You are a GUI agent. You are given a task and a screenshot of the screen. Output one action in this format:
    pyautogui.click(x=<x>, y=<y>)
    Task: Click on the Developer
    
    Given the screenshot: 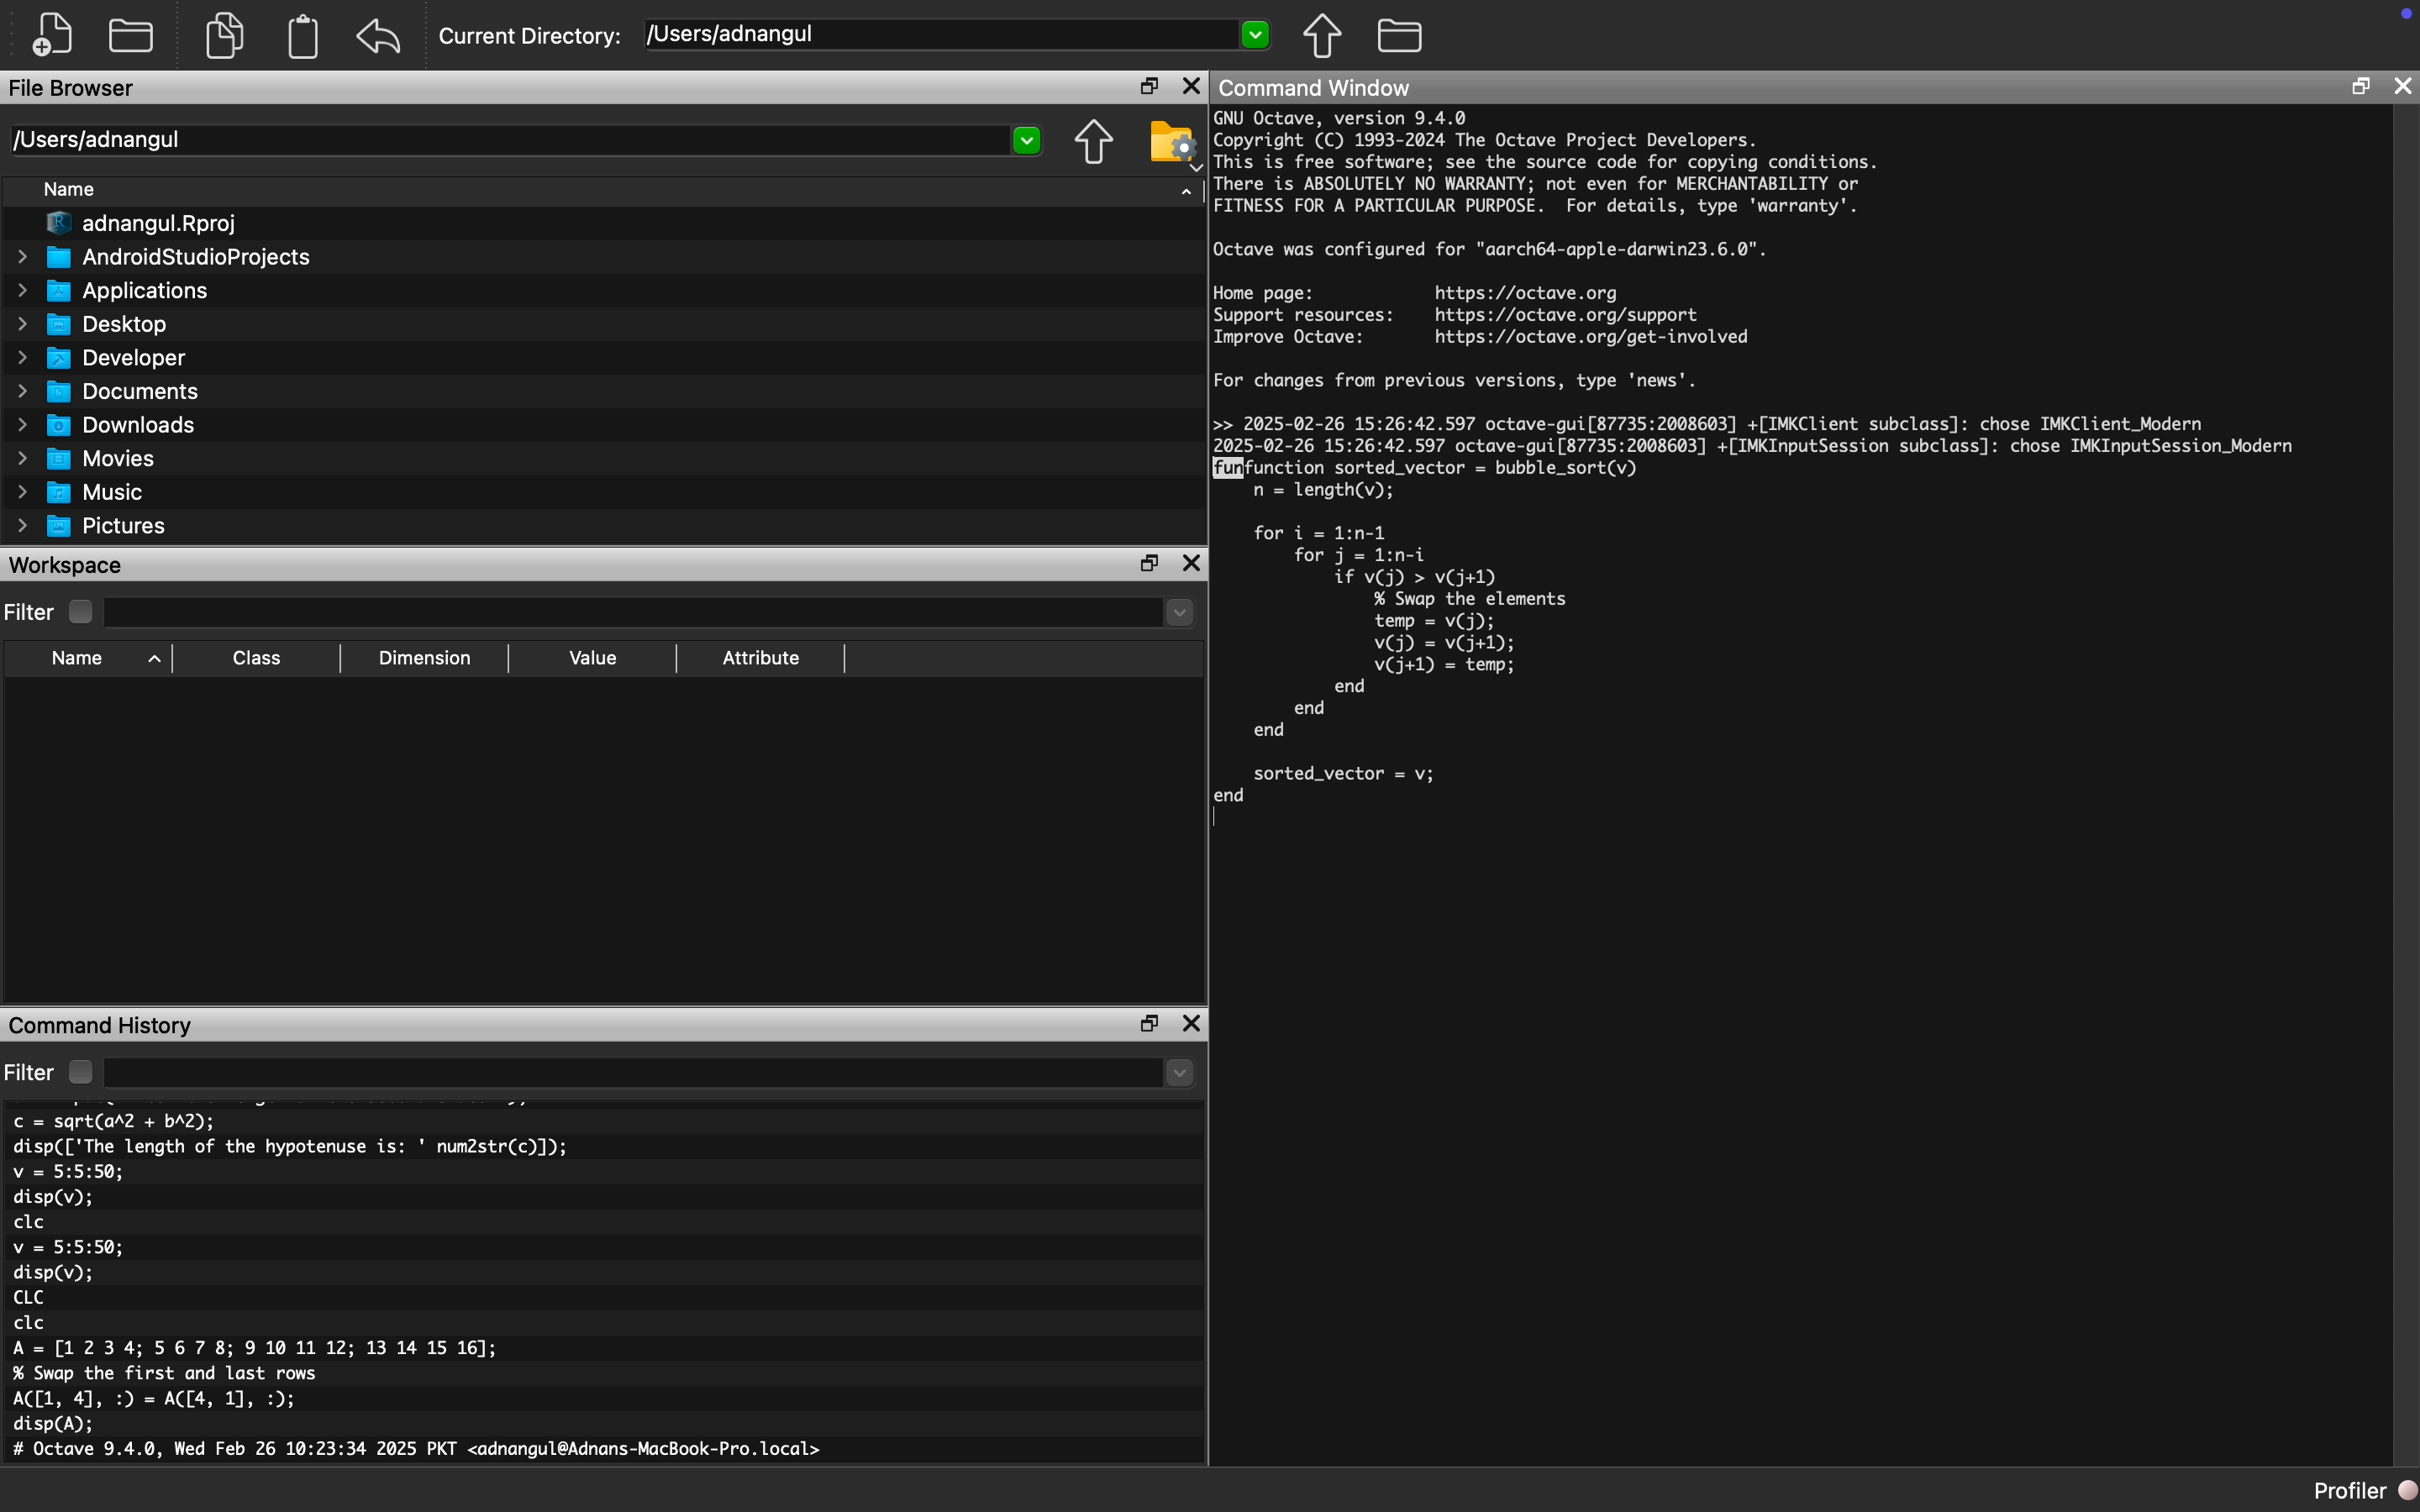 What is the action you would take?
    pyautogui.click(x=99, y=357)
    